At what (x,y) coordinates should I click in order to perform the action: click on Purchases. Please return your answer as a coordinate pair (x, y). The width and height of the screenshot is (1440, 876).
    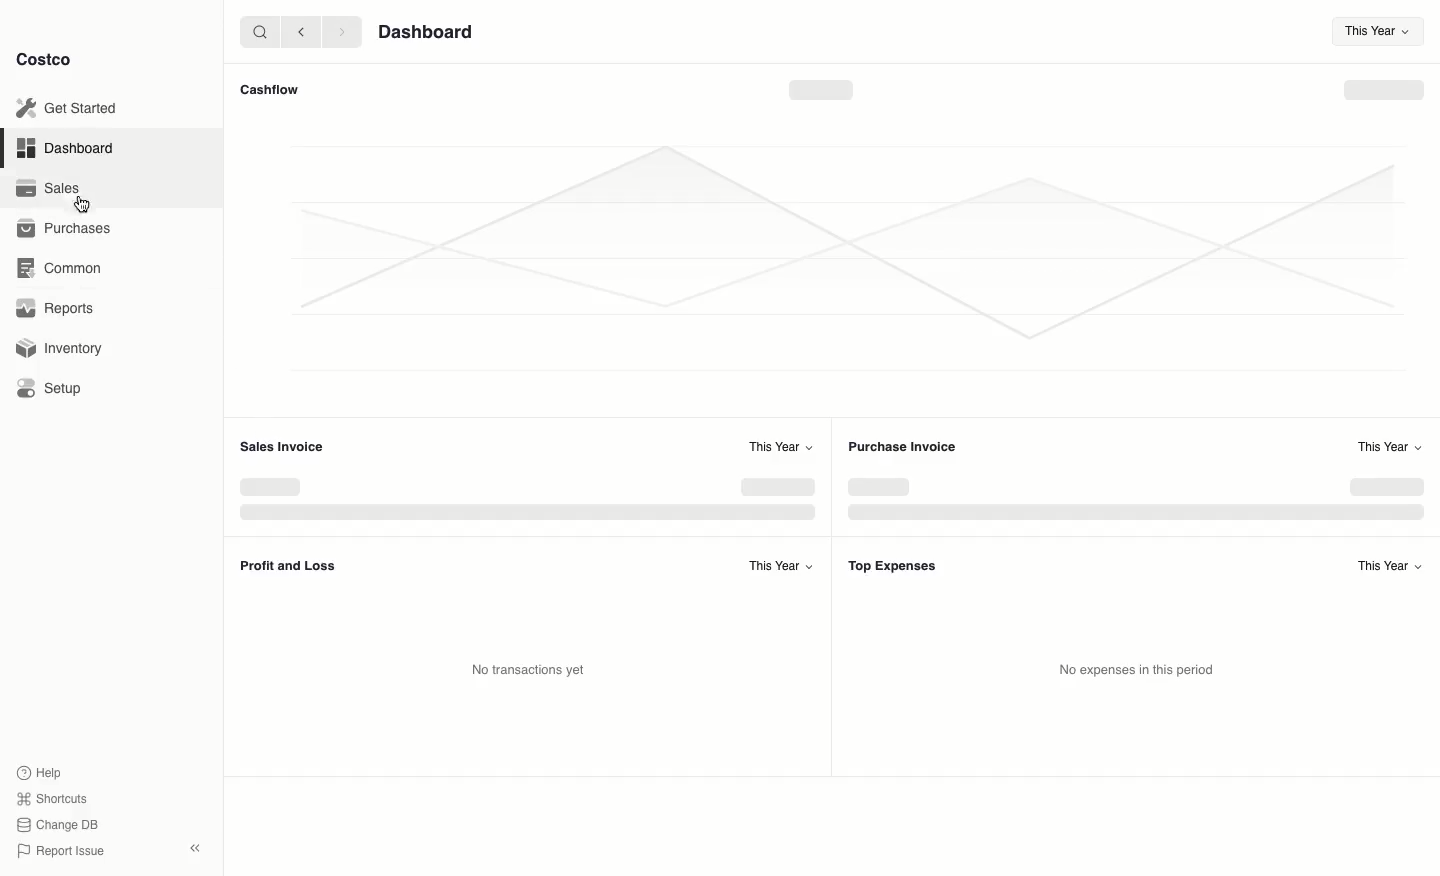
    Looking at the image, I should click on (69, 227).